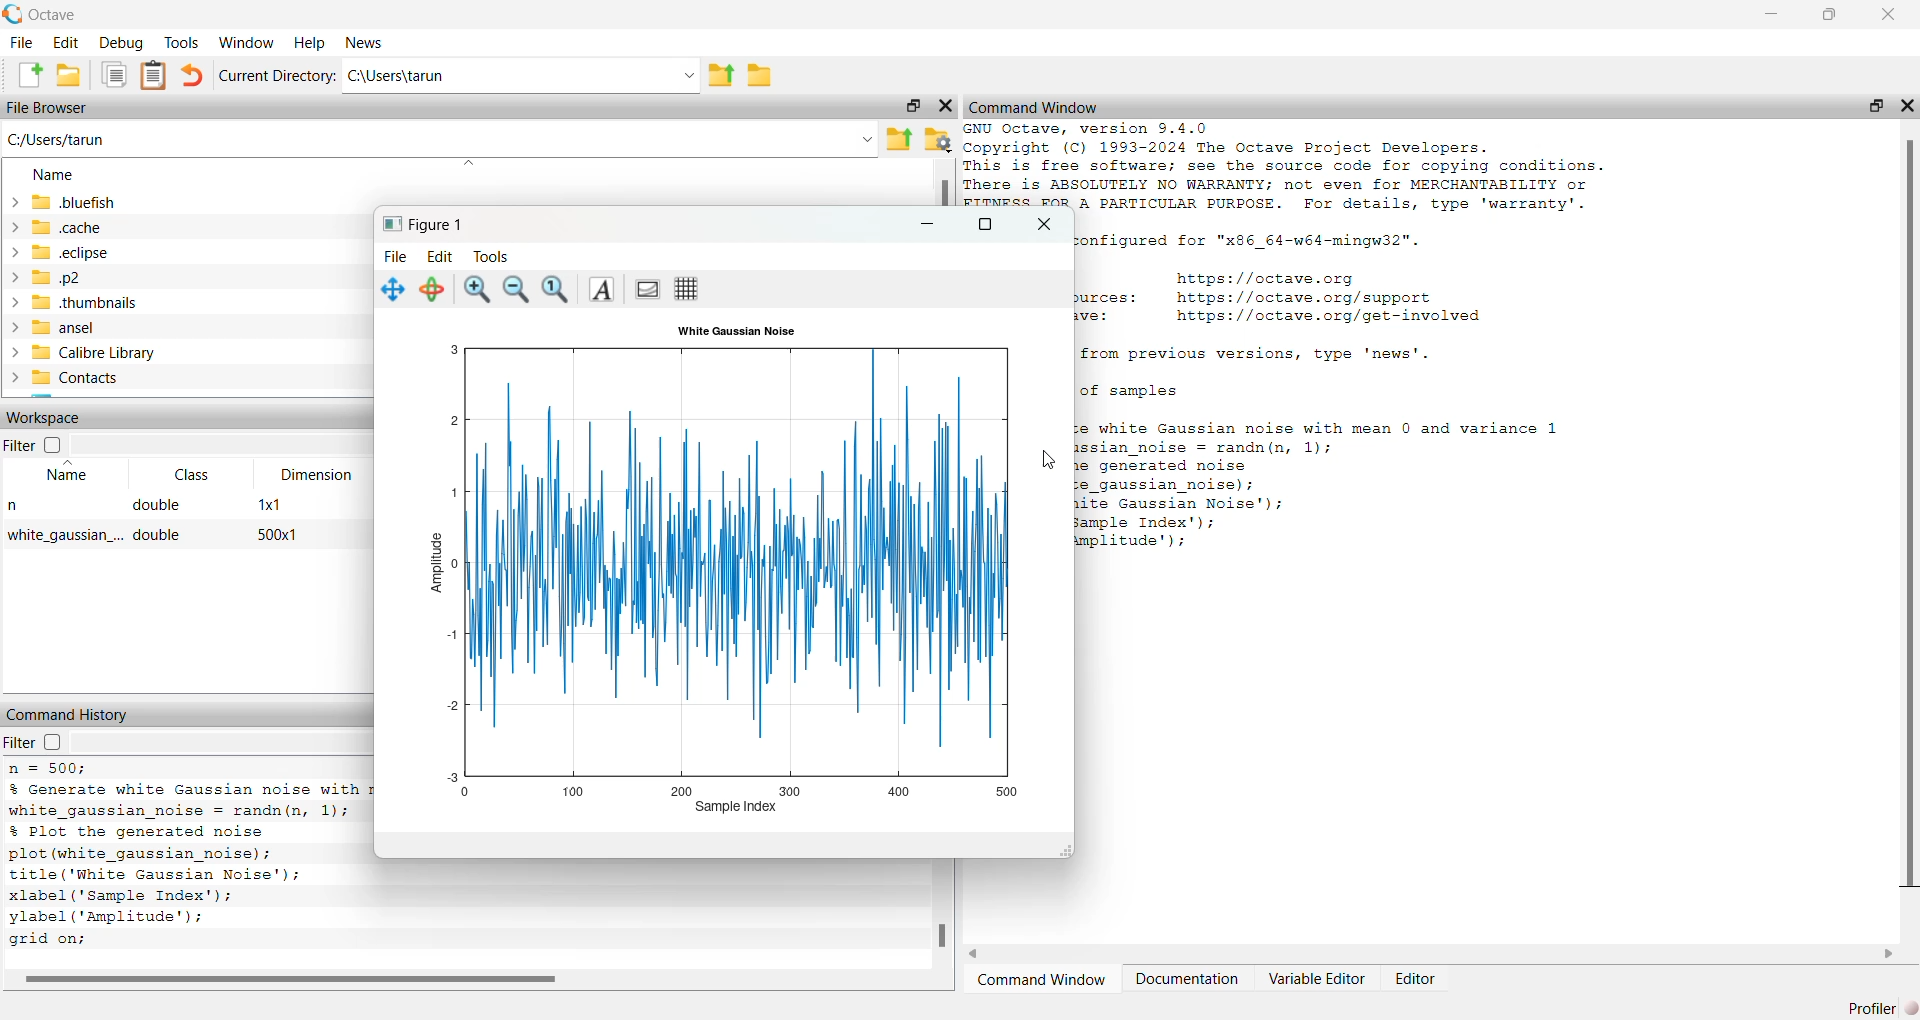  I want to click on Class, so click(189, 478).